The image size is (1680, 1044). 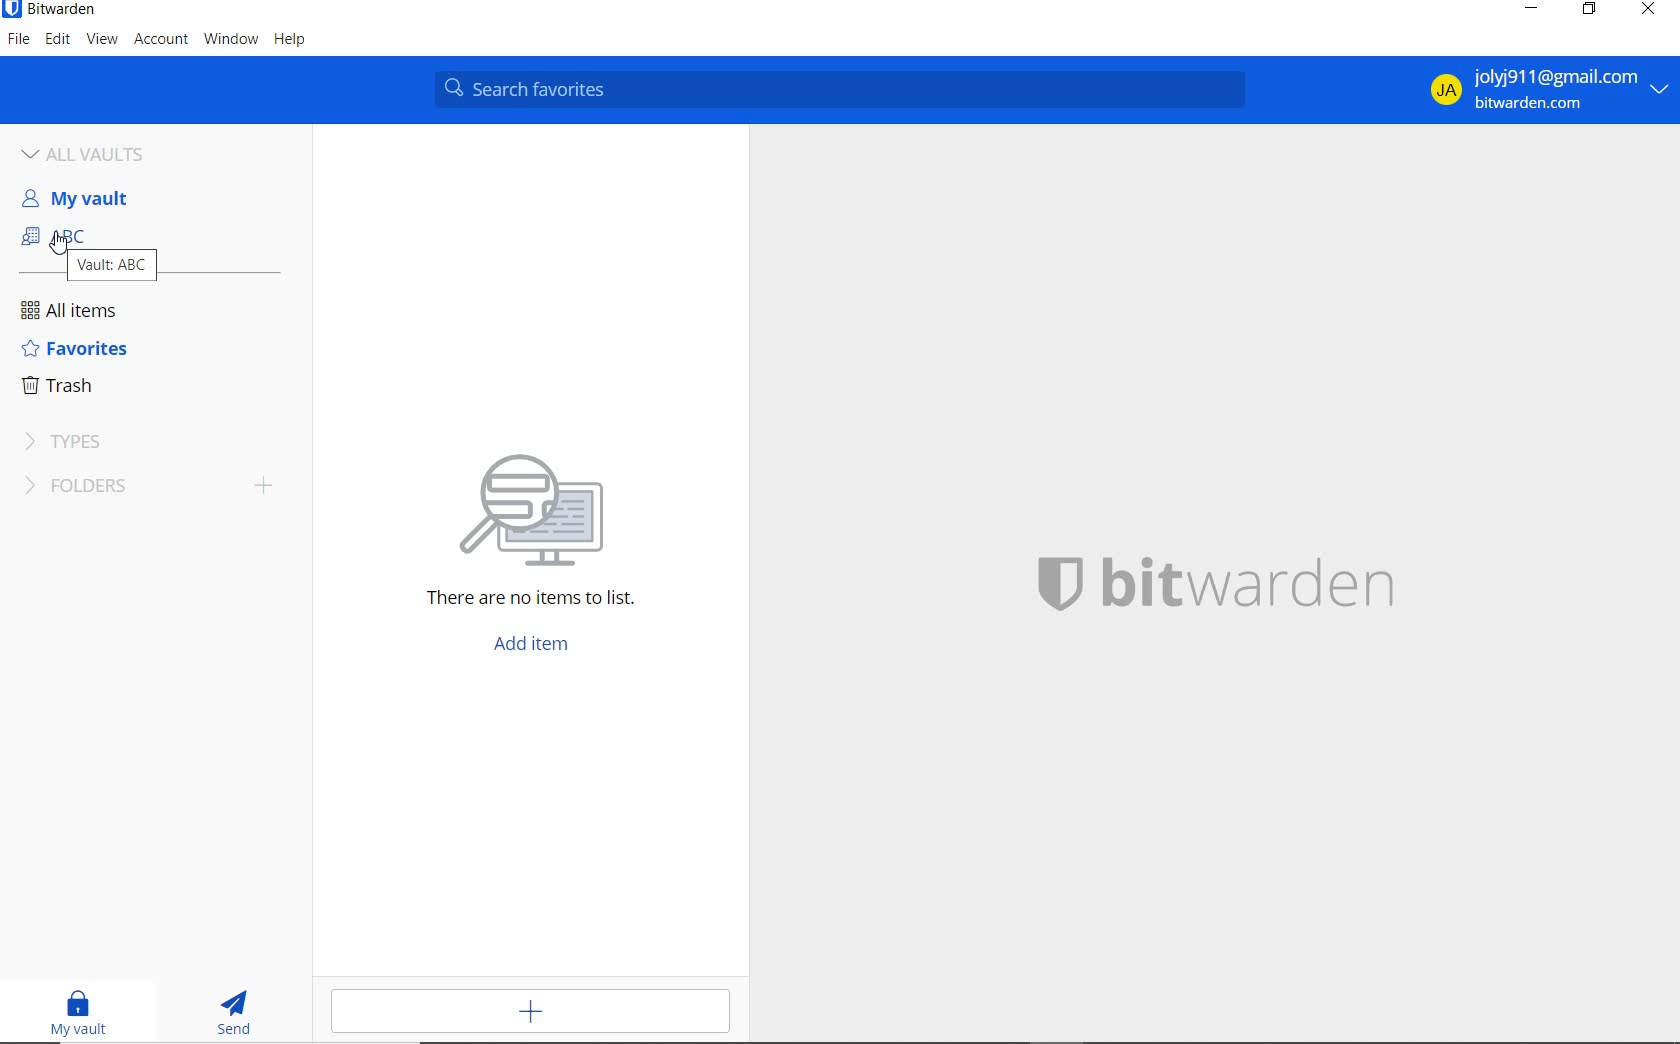 I want to click on FAVORITES, so click(x=76, y=350).